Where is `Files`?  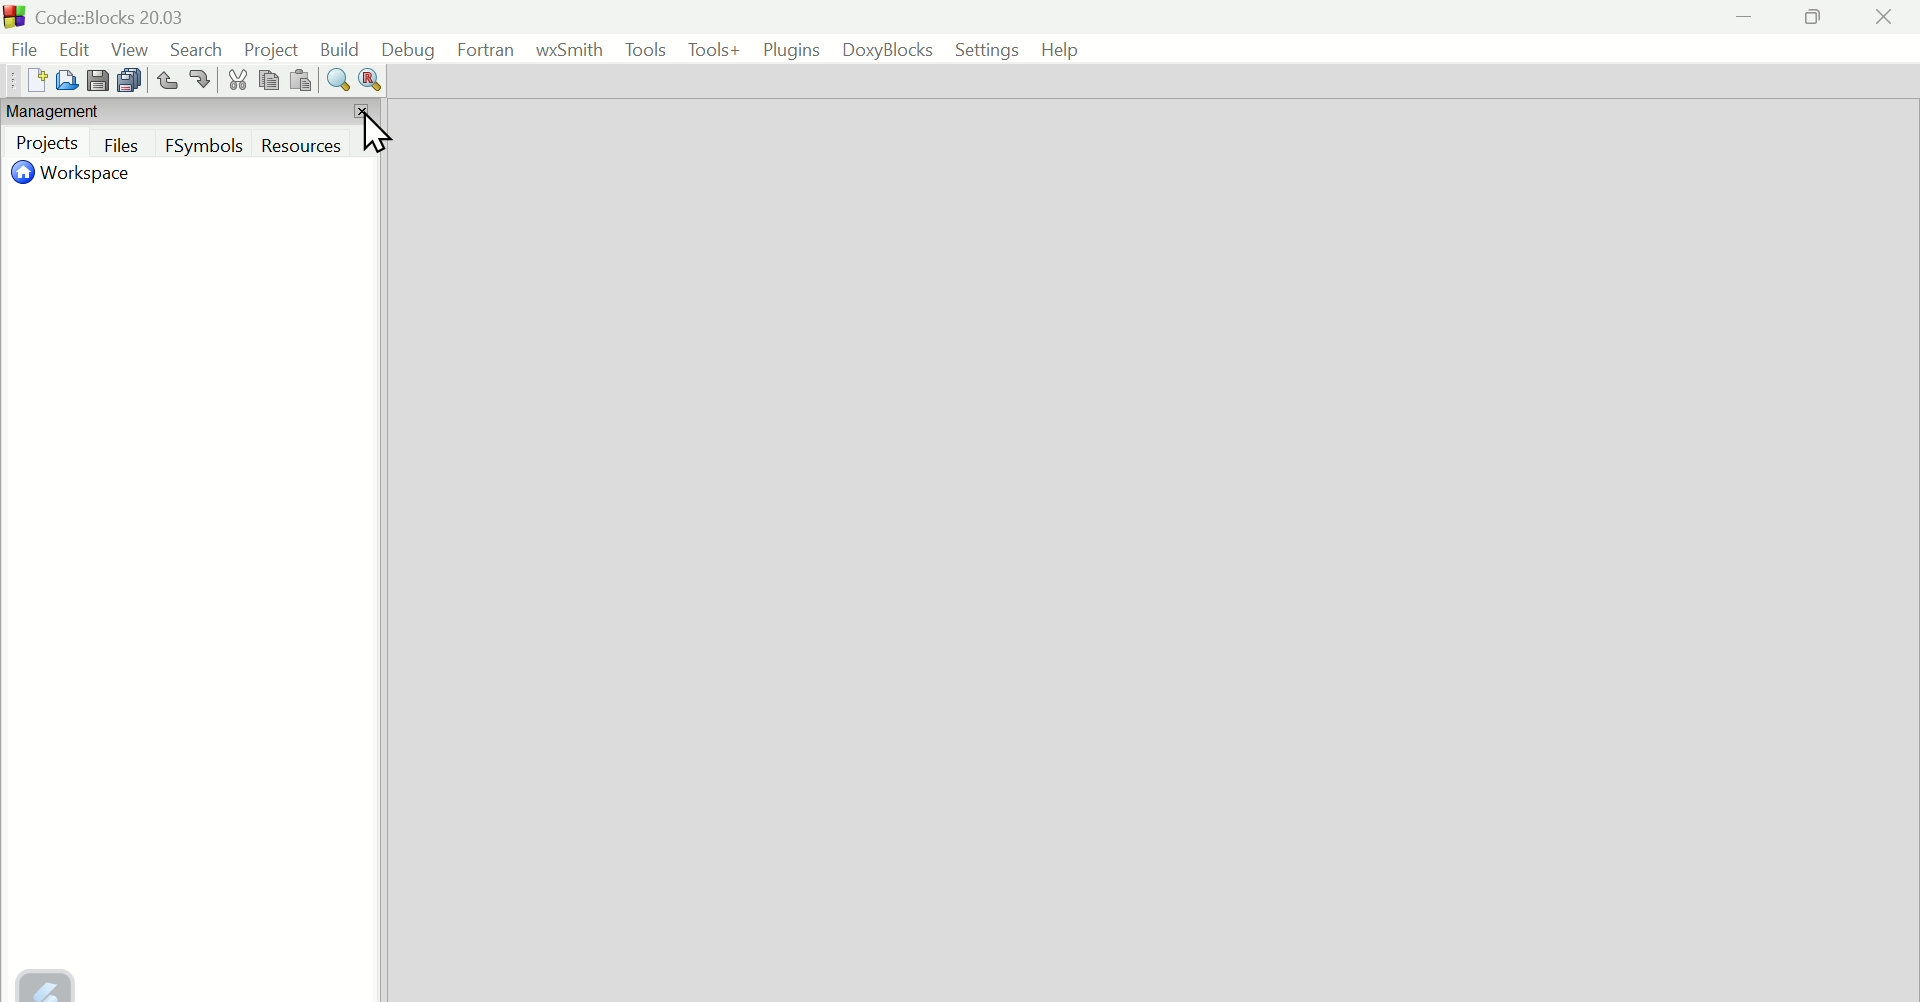 Files is located at coordinates (125, 145).